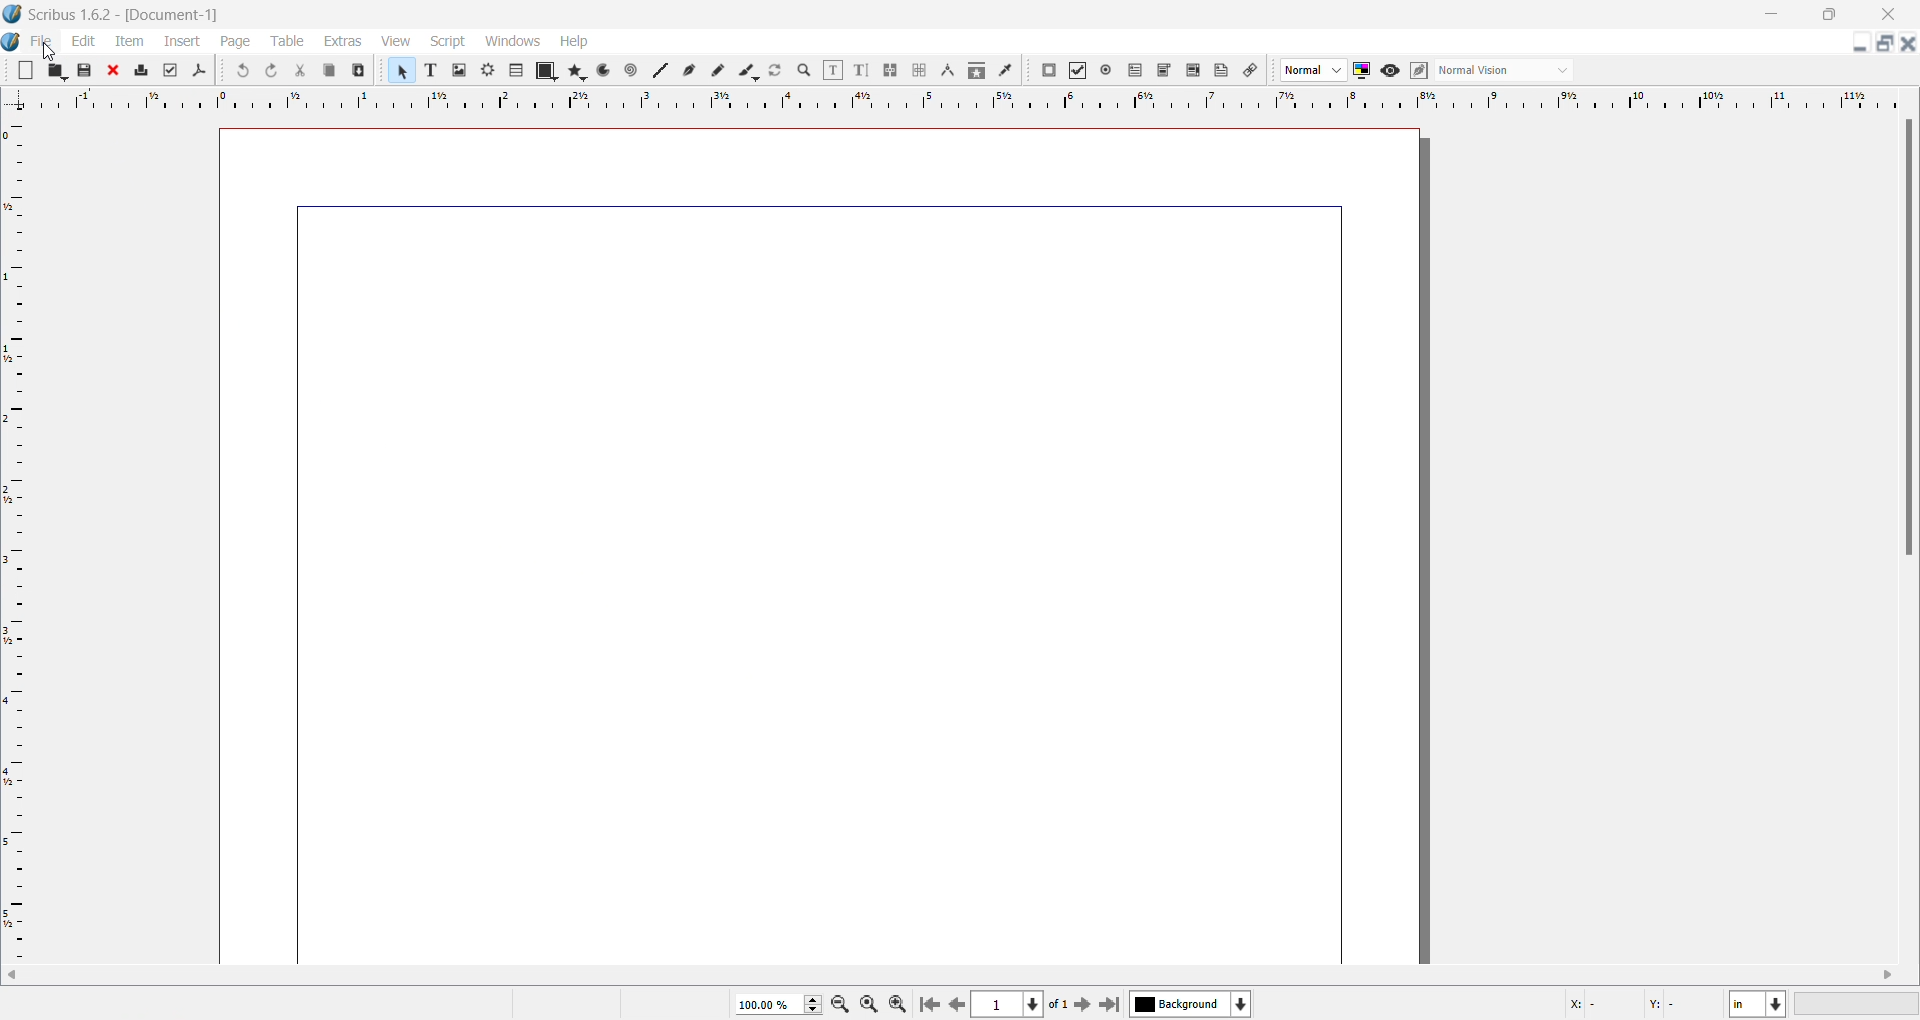  Describe the element at coordinates (829, 70) in the screenshot. I see `icon` at that location.